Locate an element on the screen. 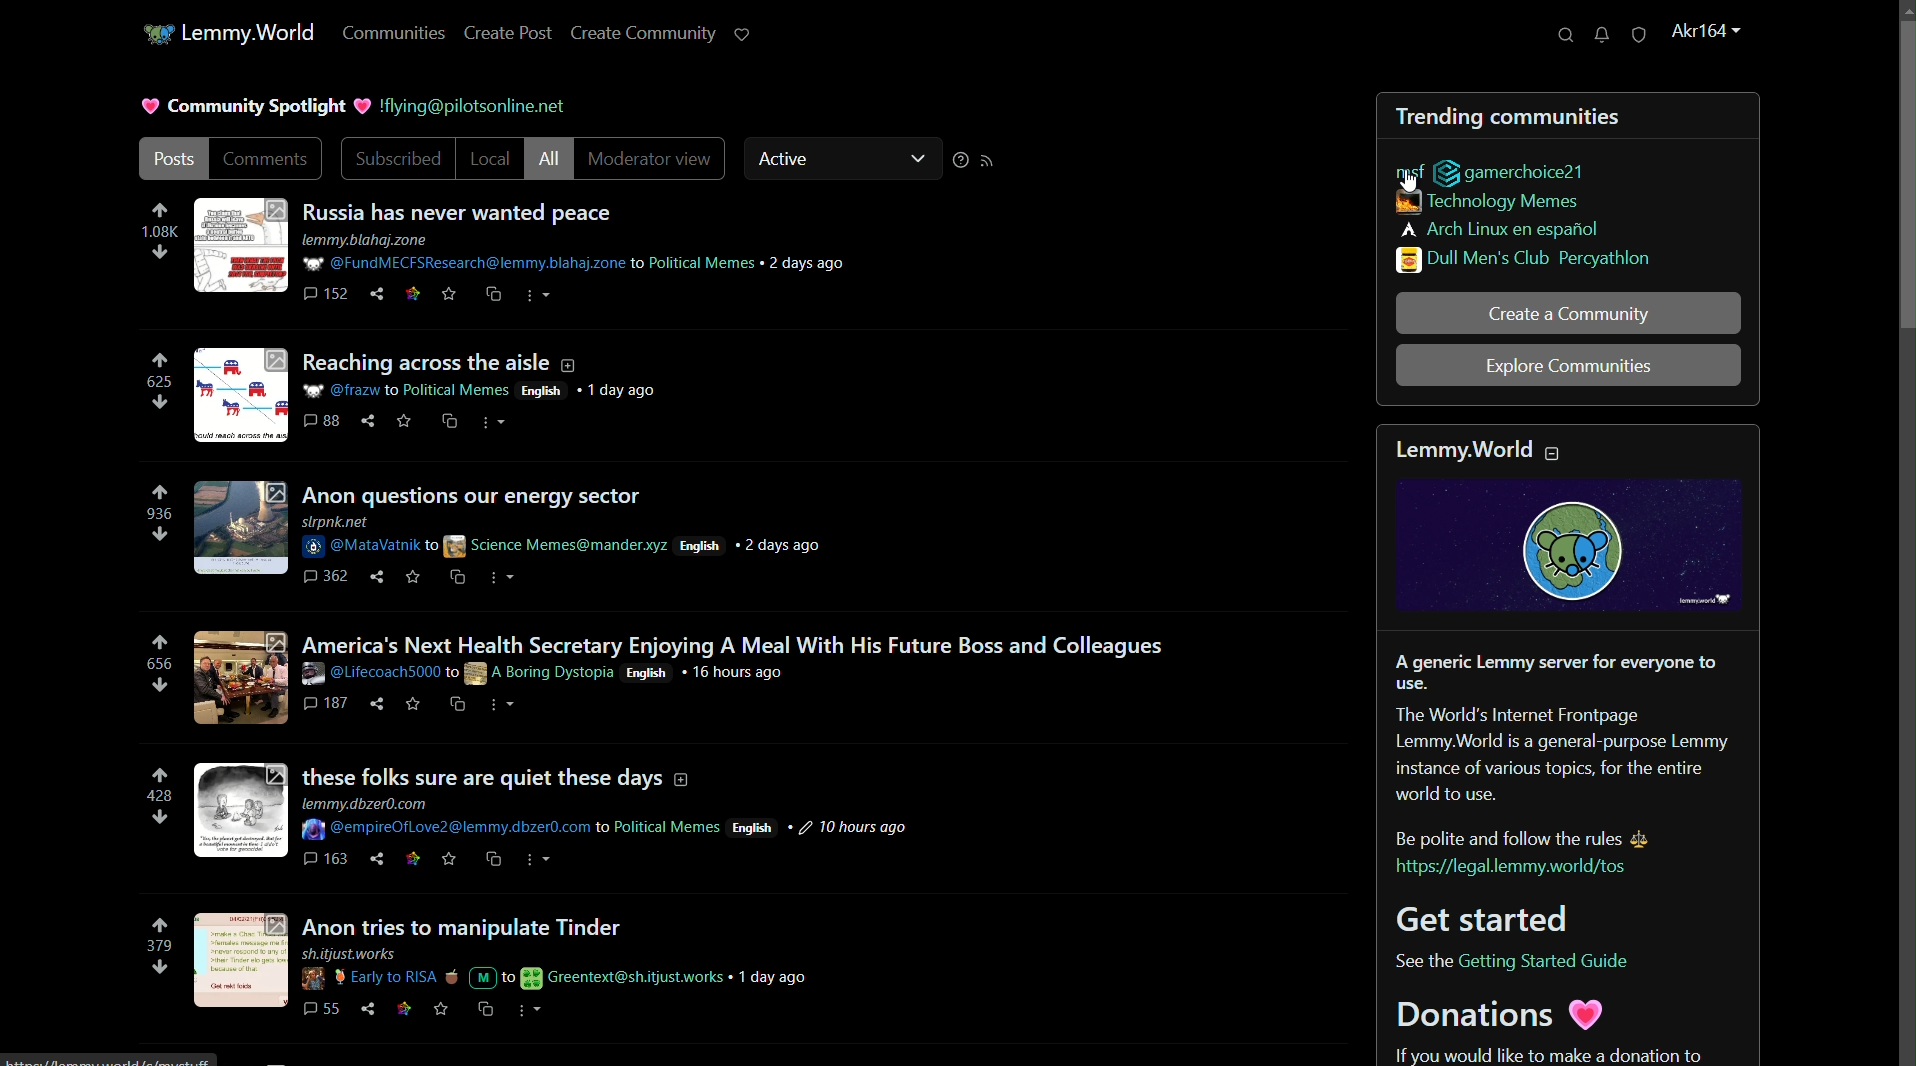 This screenshot has width=1916, height=1066. downvote is located at coordinates (158, 968).